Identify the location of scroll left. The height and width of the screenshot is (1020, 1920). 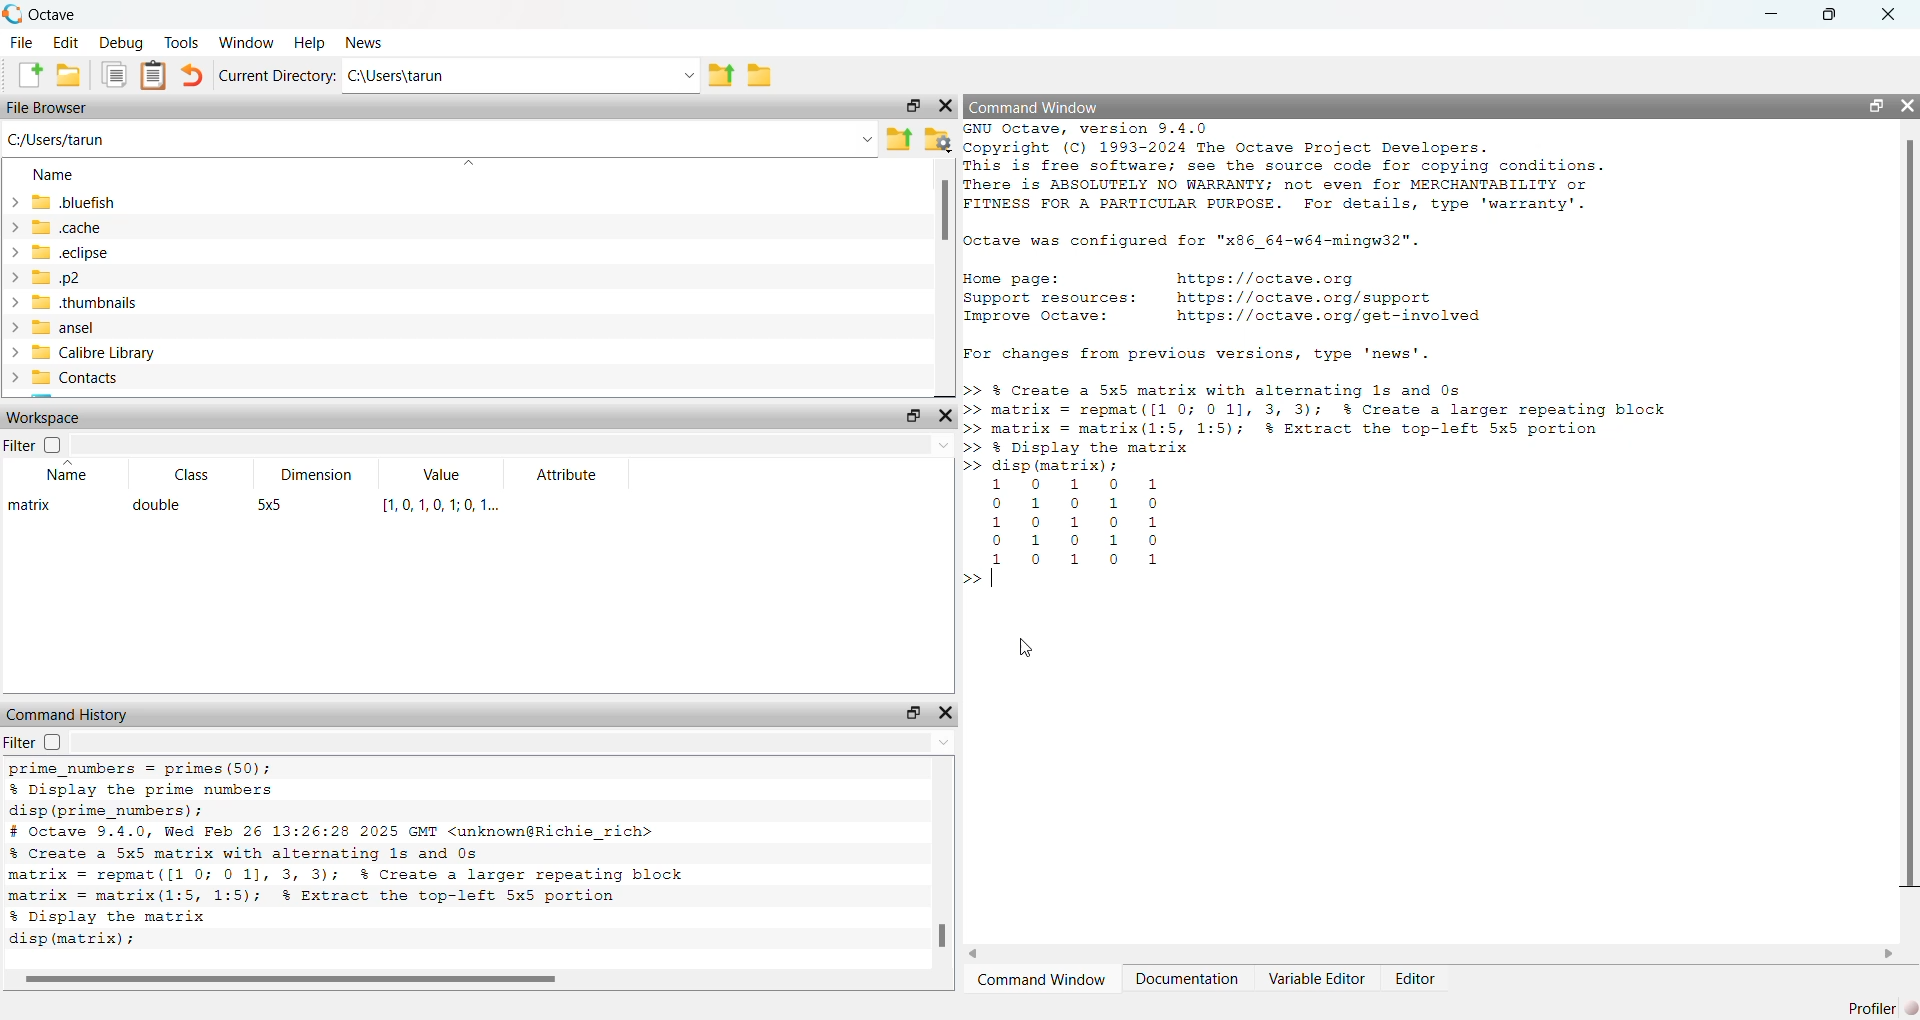
(975, 954).